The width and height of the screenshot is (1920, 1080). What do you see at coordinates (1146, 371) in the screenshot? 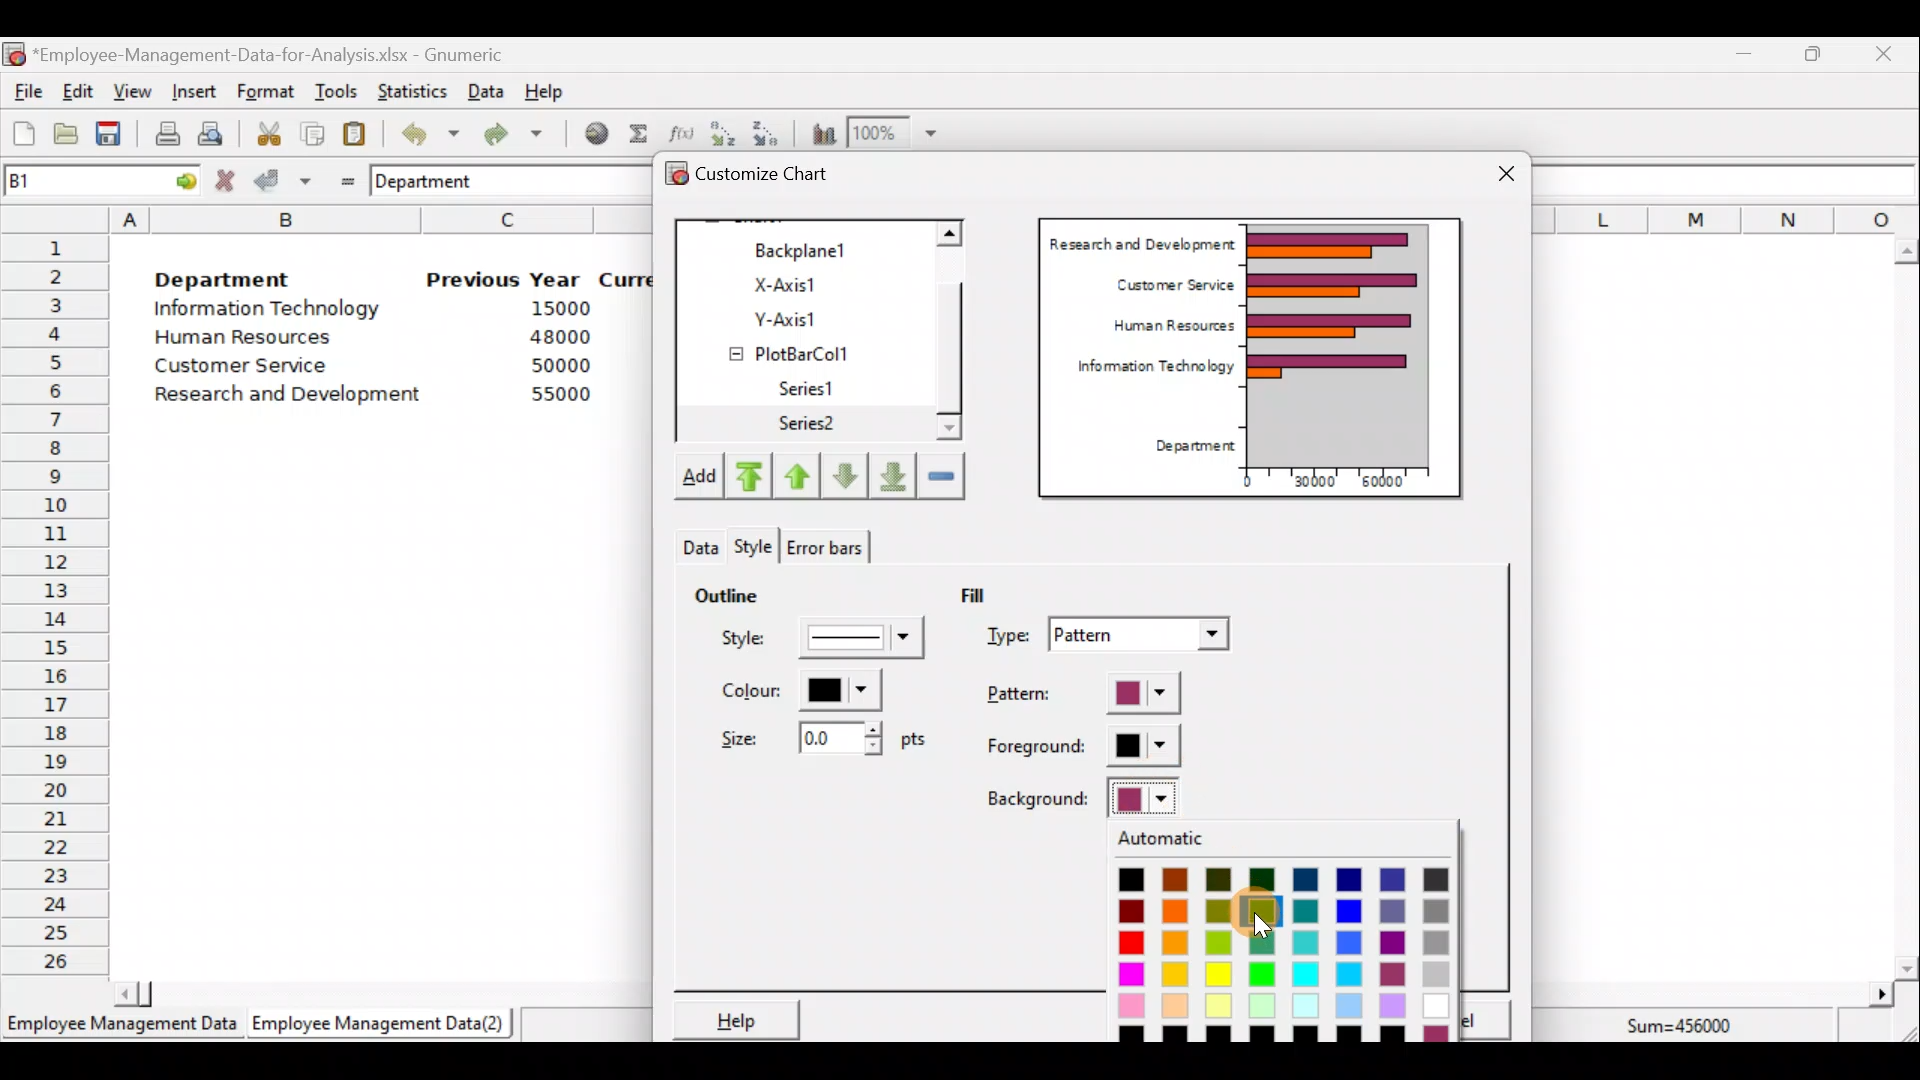
I see `Information Technology` at bounding box center [1146, 371].